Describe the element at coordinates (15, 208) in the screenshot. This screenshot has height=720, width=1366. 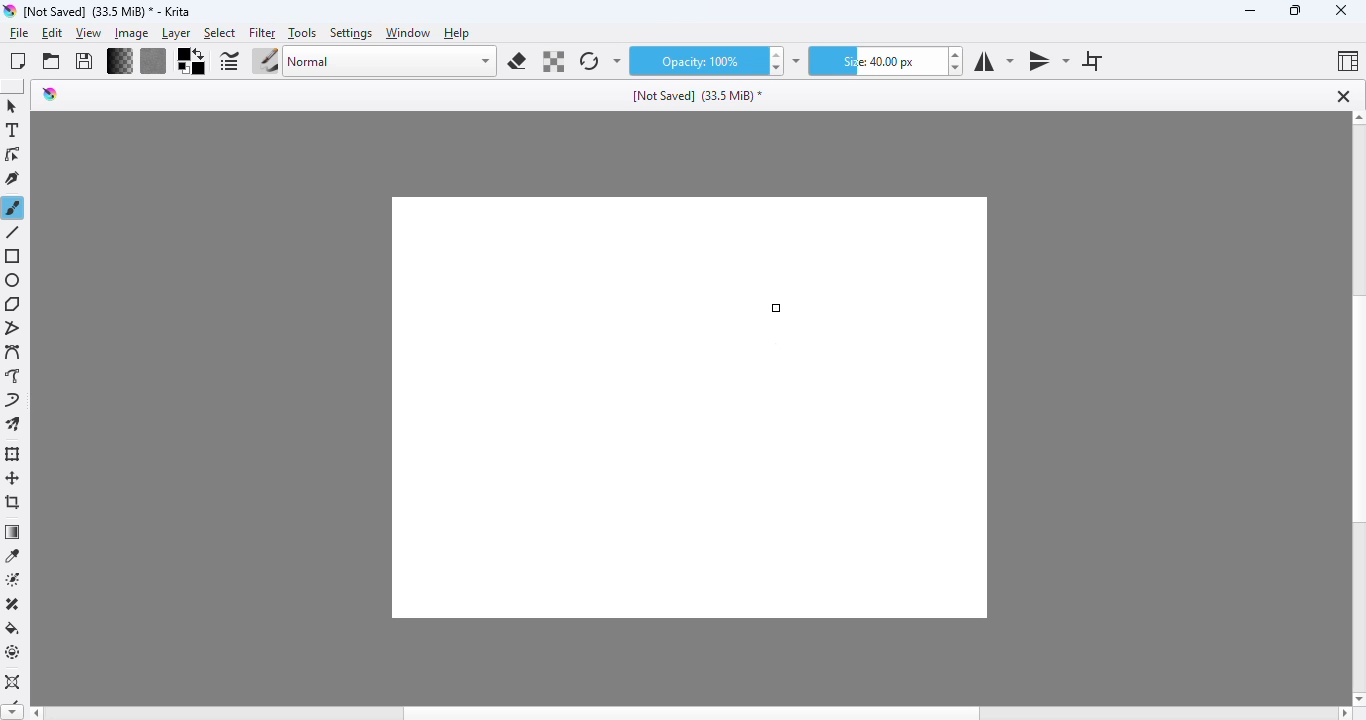
I see `freehand brush tool` at that location.